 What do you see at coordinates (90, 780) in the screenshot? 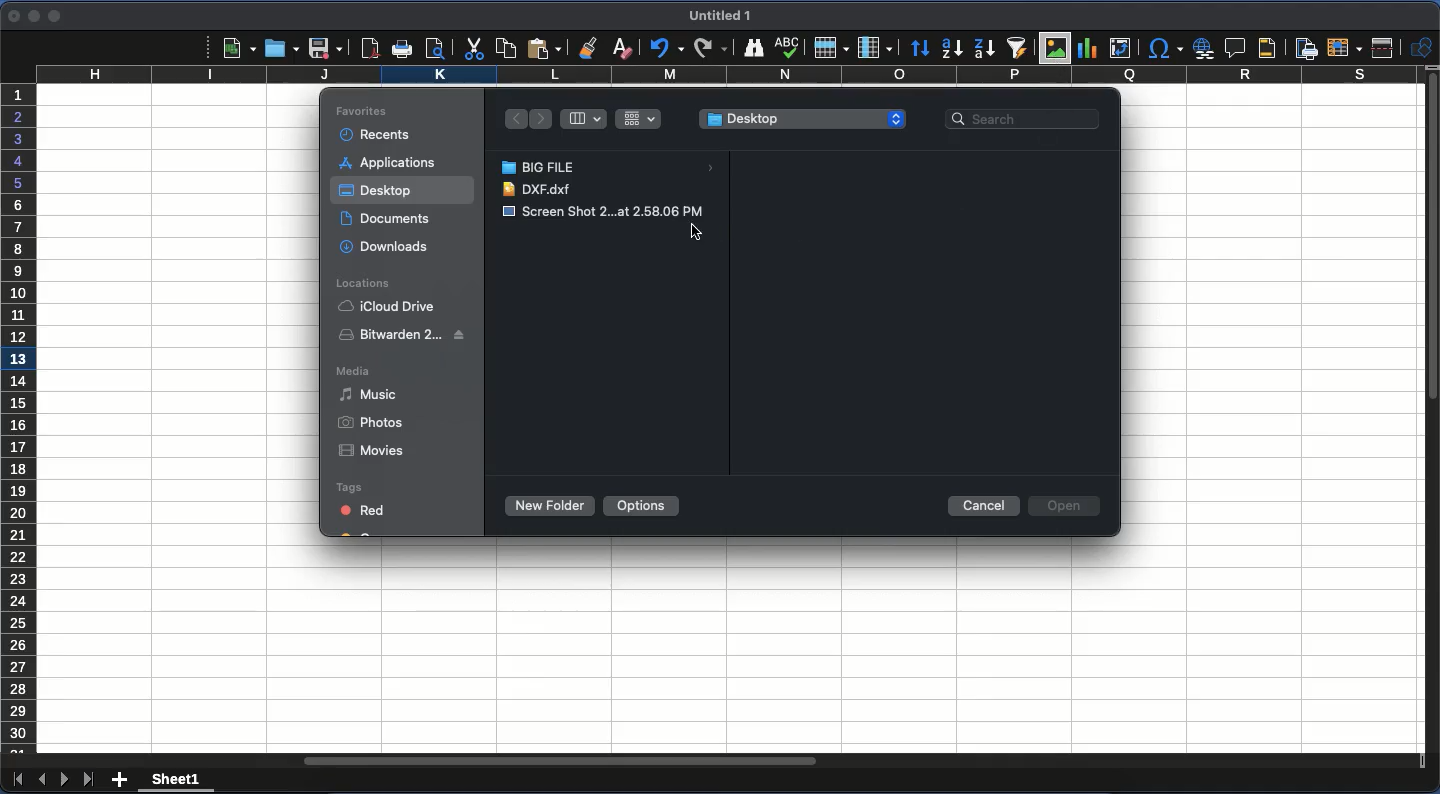
I see `last sheet` at bounding box center [90, 780].